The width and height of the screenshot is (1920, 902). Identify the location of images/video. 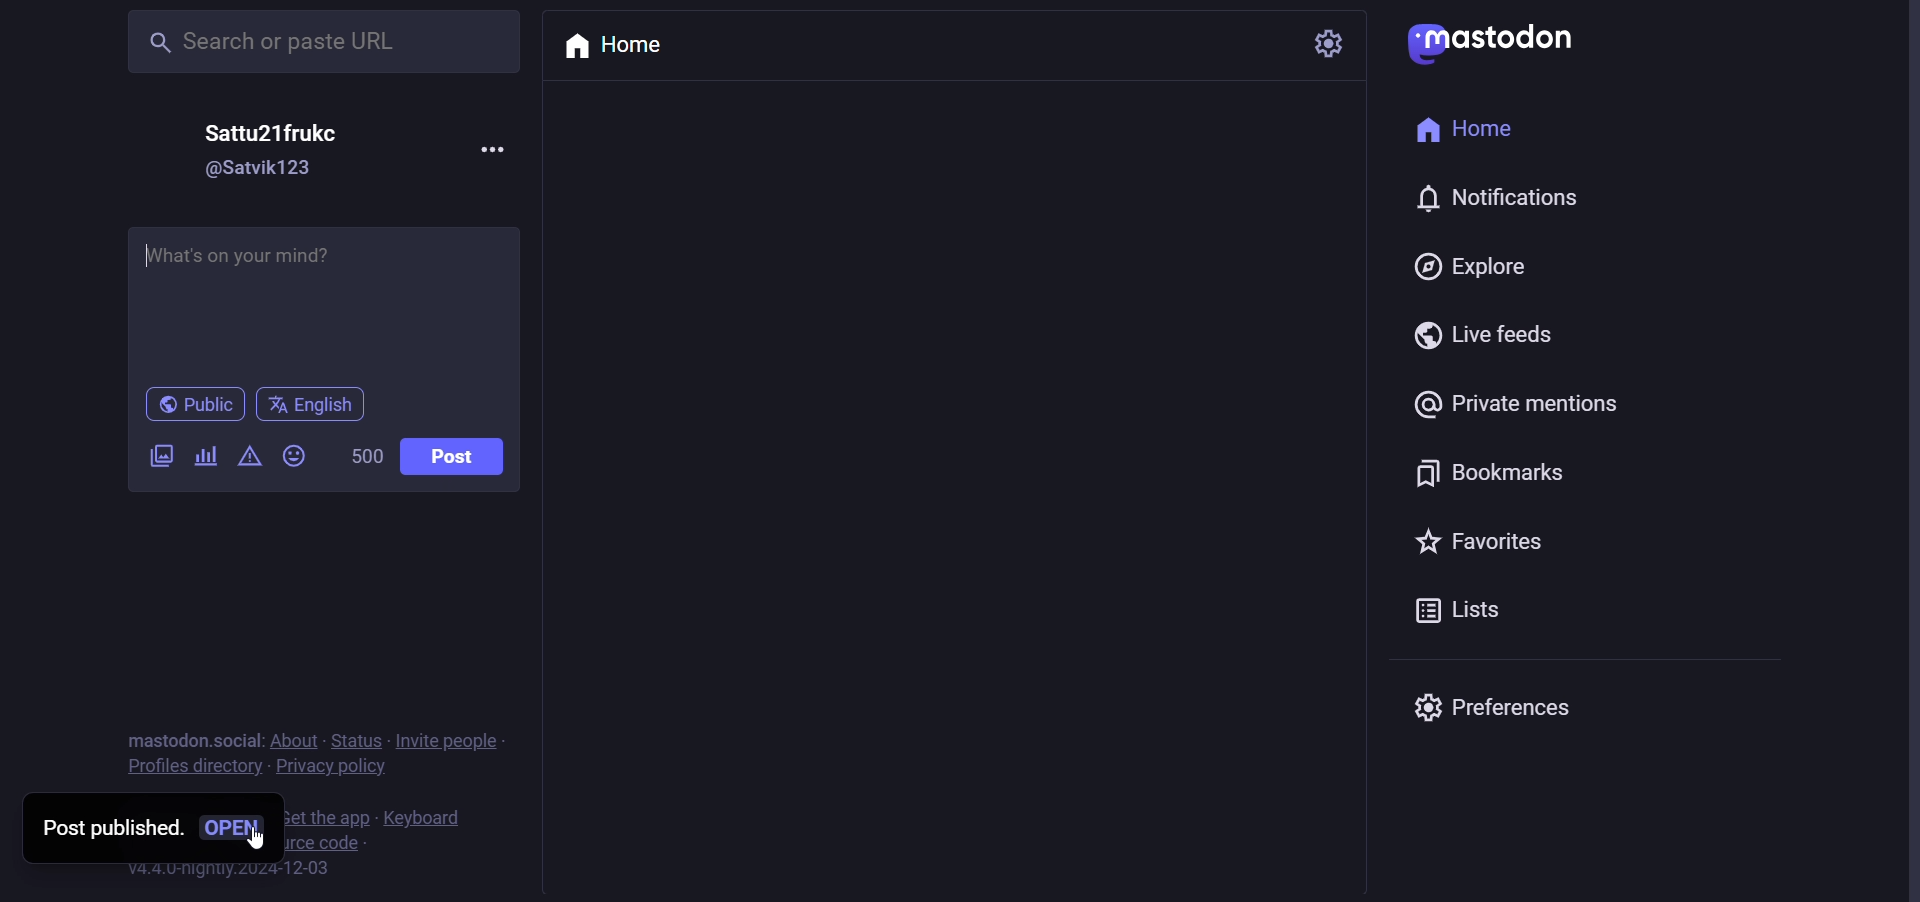
(151, 461).